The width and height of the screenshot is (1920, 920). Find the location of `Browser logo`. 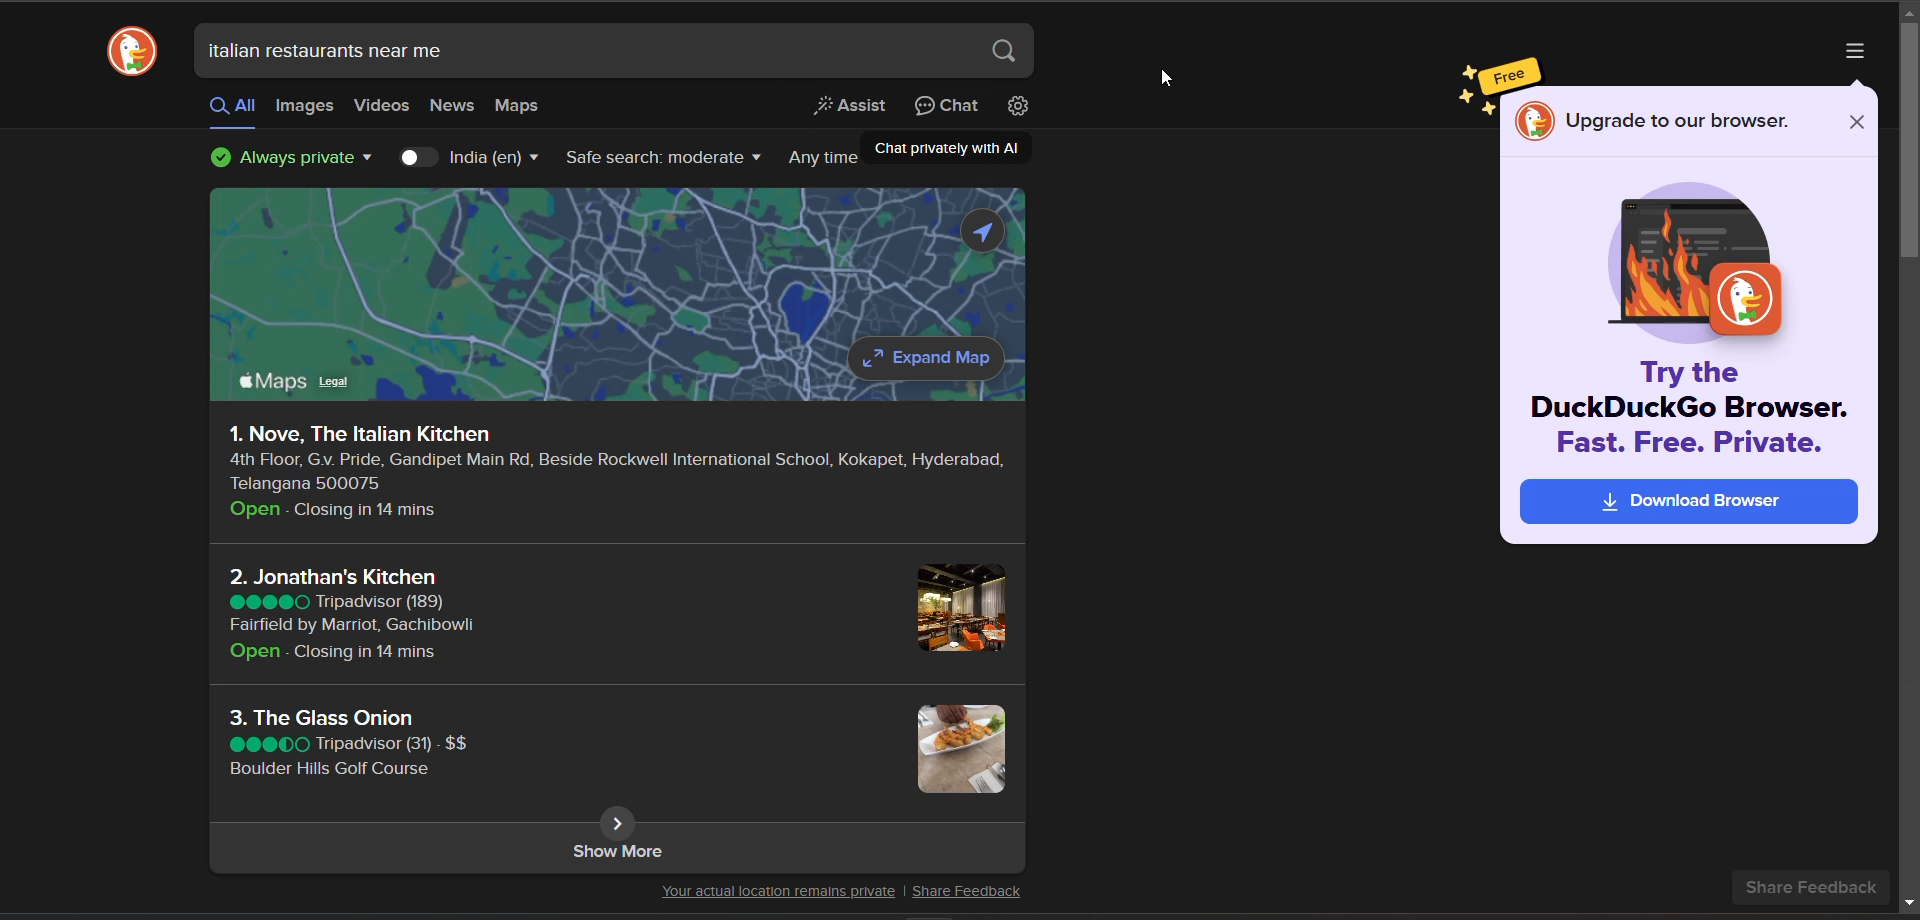

Browser logo is located at coordinates (132, 51).